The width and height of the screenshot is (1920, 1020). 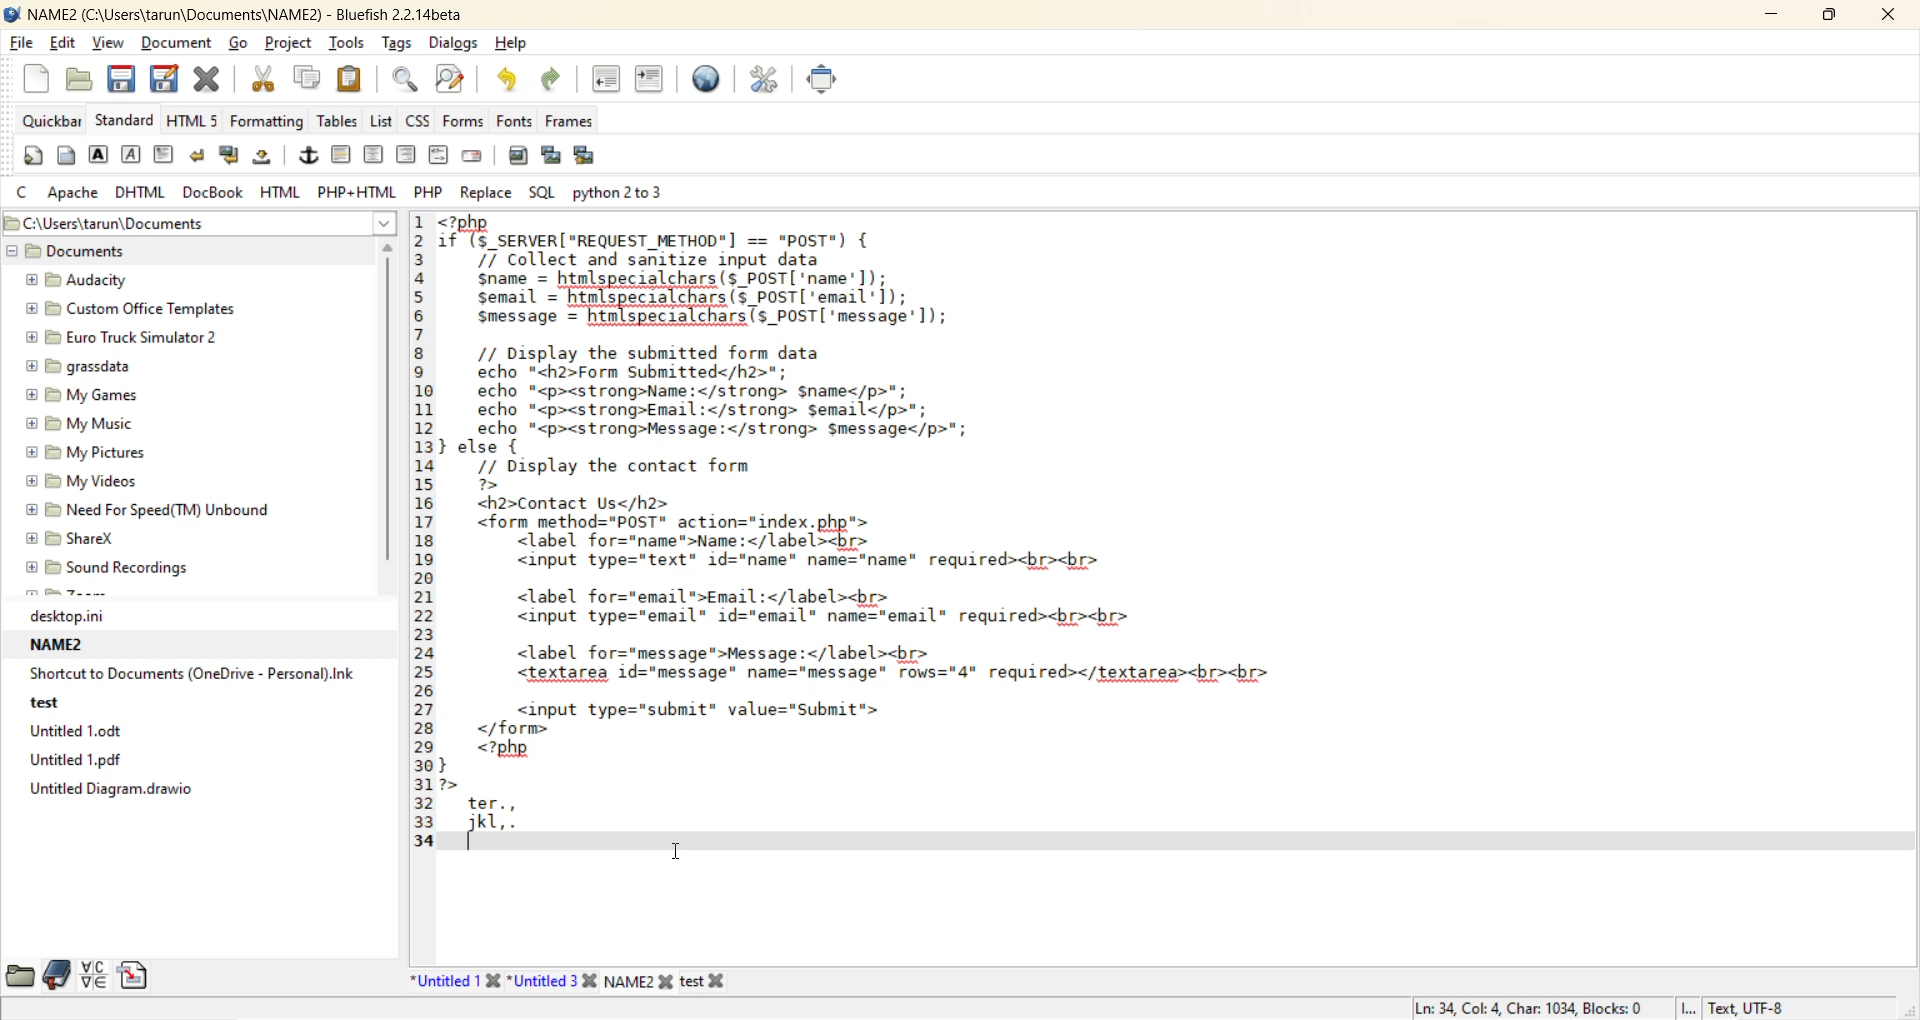 What do you see at coordinates (552, 83) in the screenshot?
I see `redo` at bounding box center [552, 83].